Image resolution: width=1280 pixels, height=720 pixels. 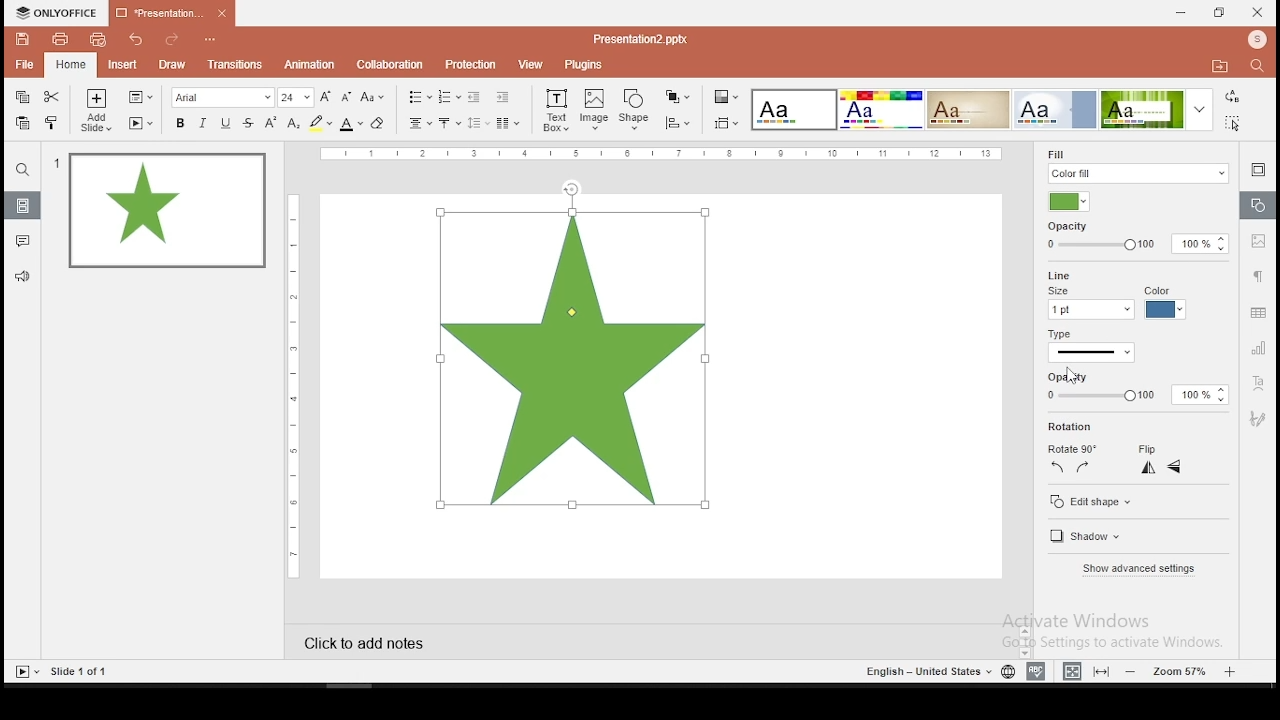 What do you see at coordinates (1258, 312) in the screenshot?
I see `table settings` at bounding box center [1258, 312].